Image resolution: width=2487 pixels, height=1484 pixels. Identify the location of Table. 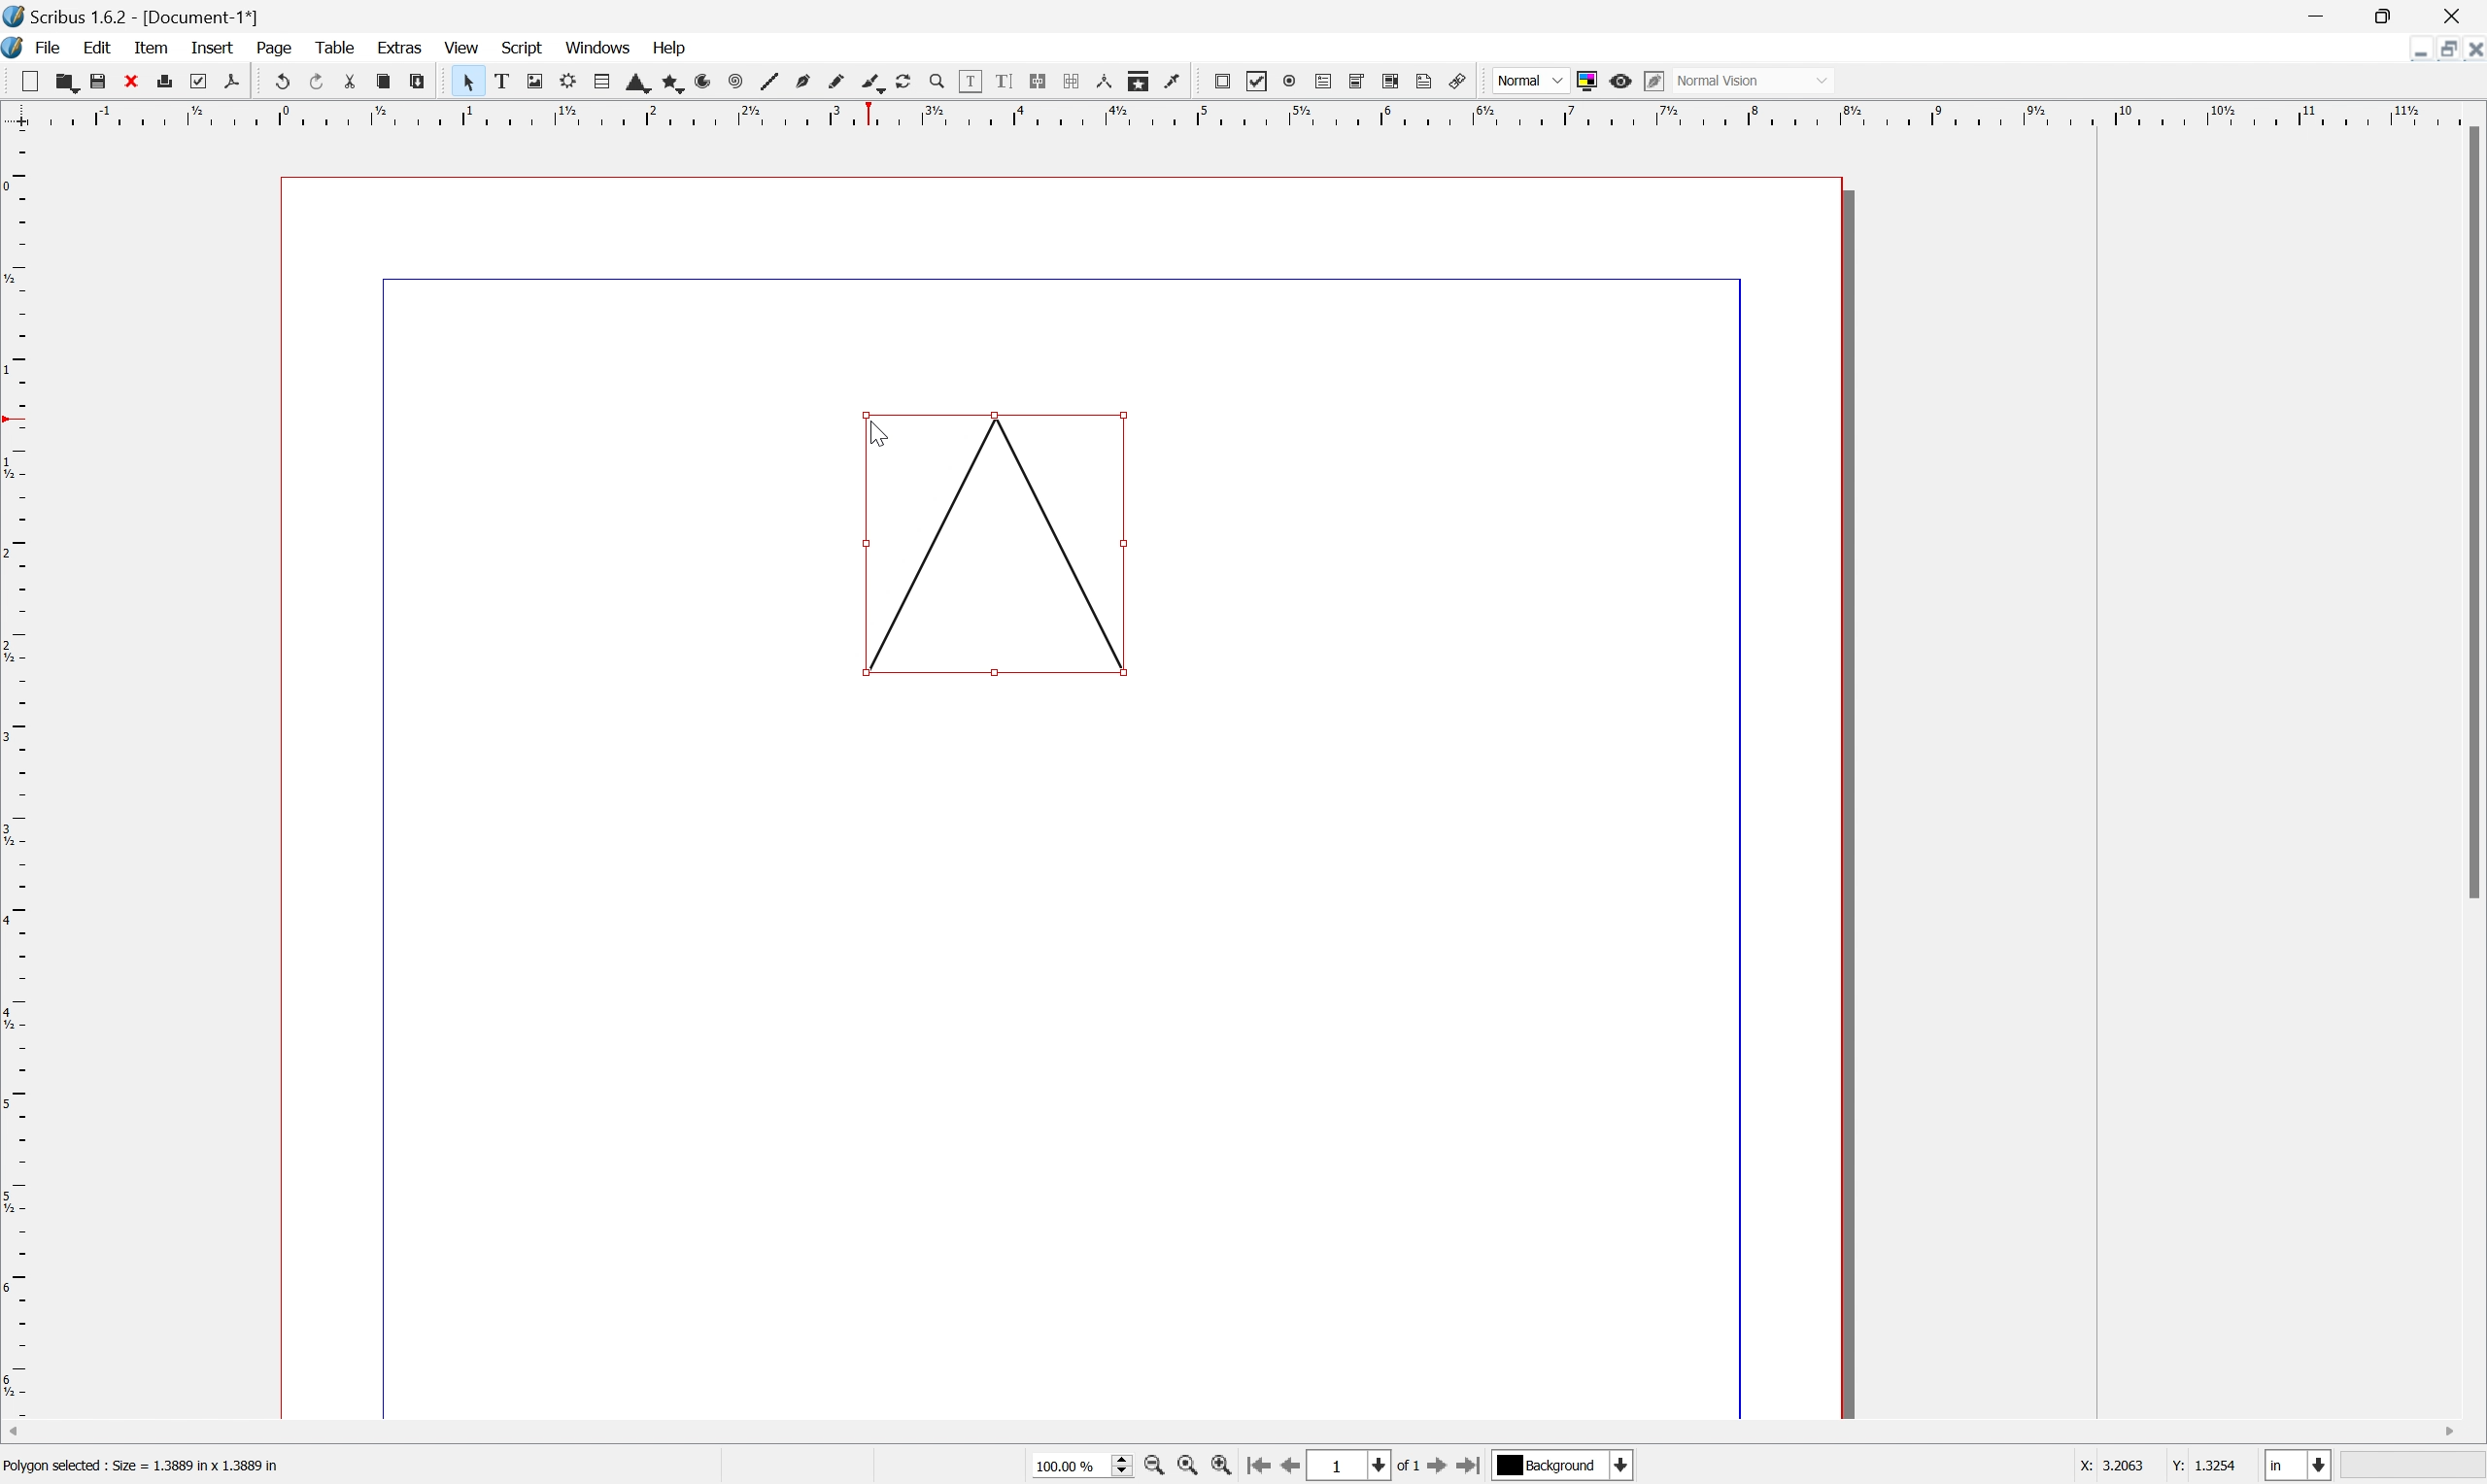
(592, 83).